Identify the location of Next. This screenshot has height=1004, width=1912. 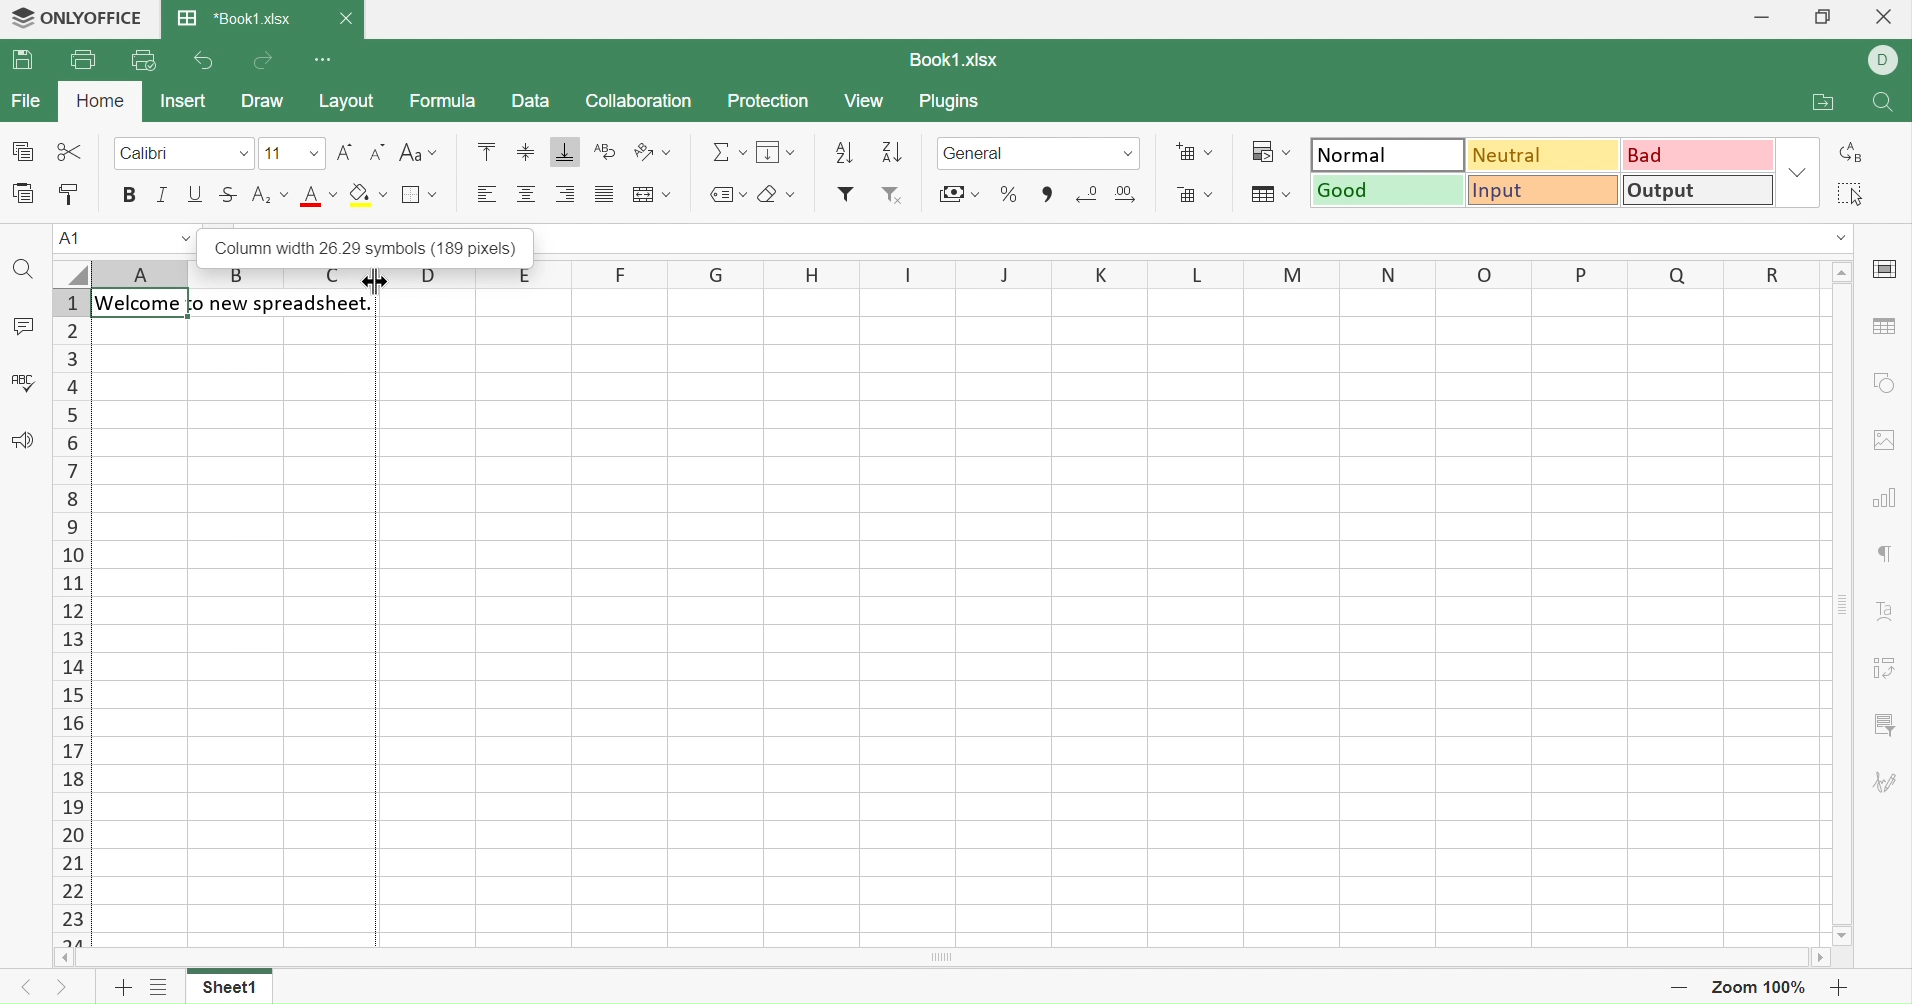
(68, 989).